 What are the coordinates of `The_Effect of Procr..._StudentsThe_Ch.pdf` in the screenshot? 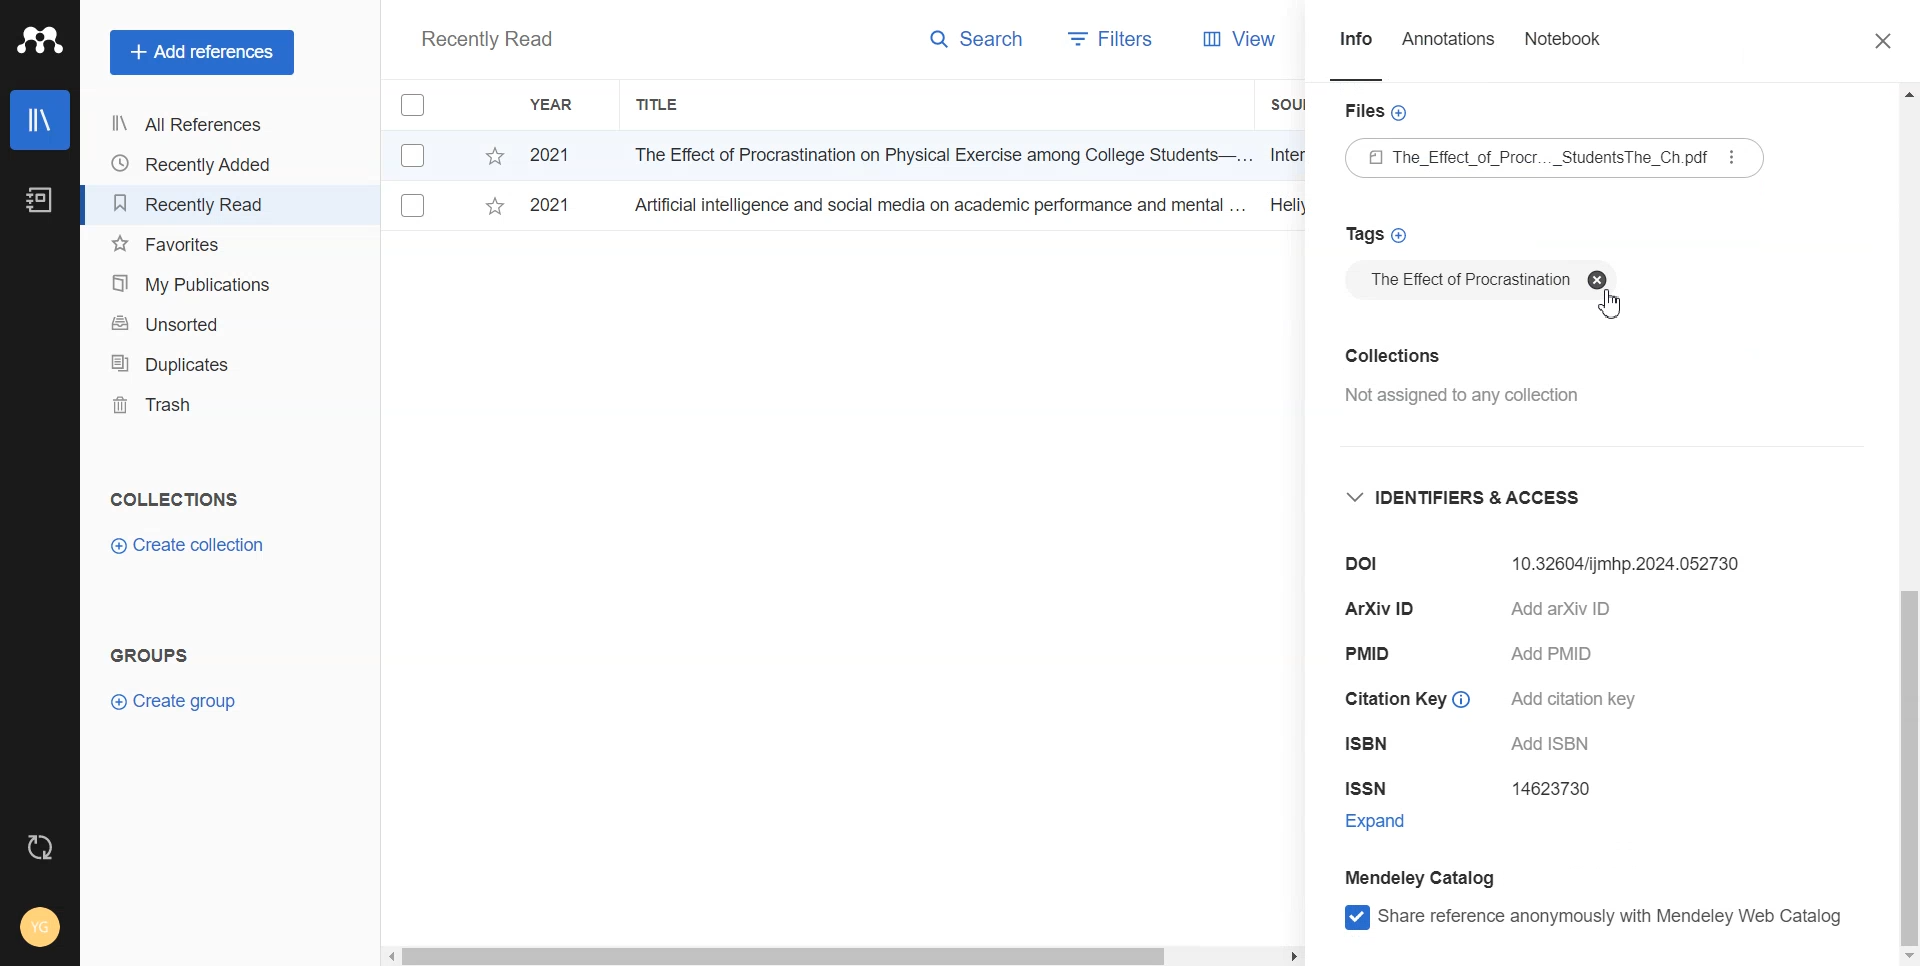 It's located at (1555, 159).